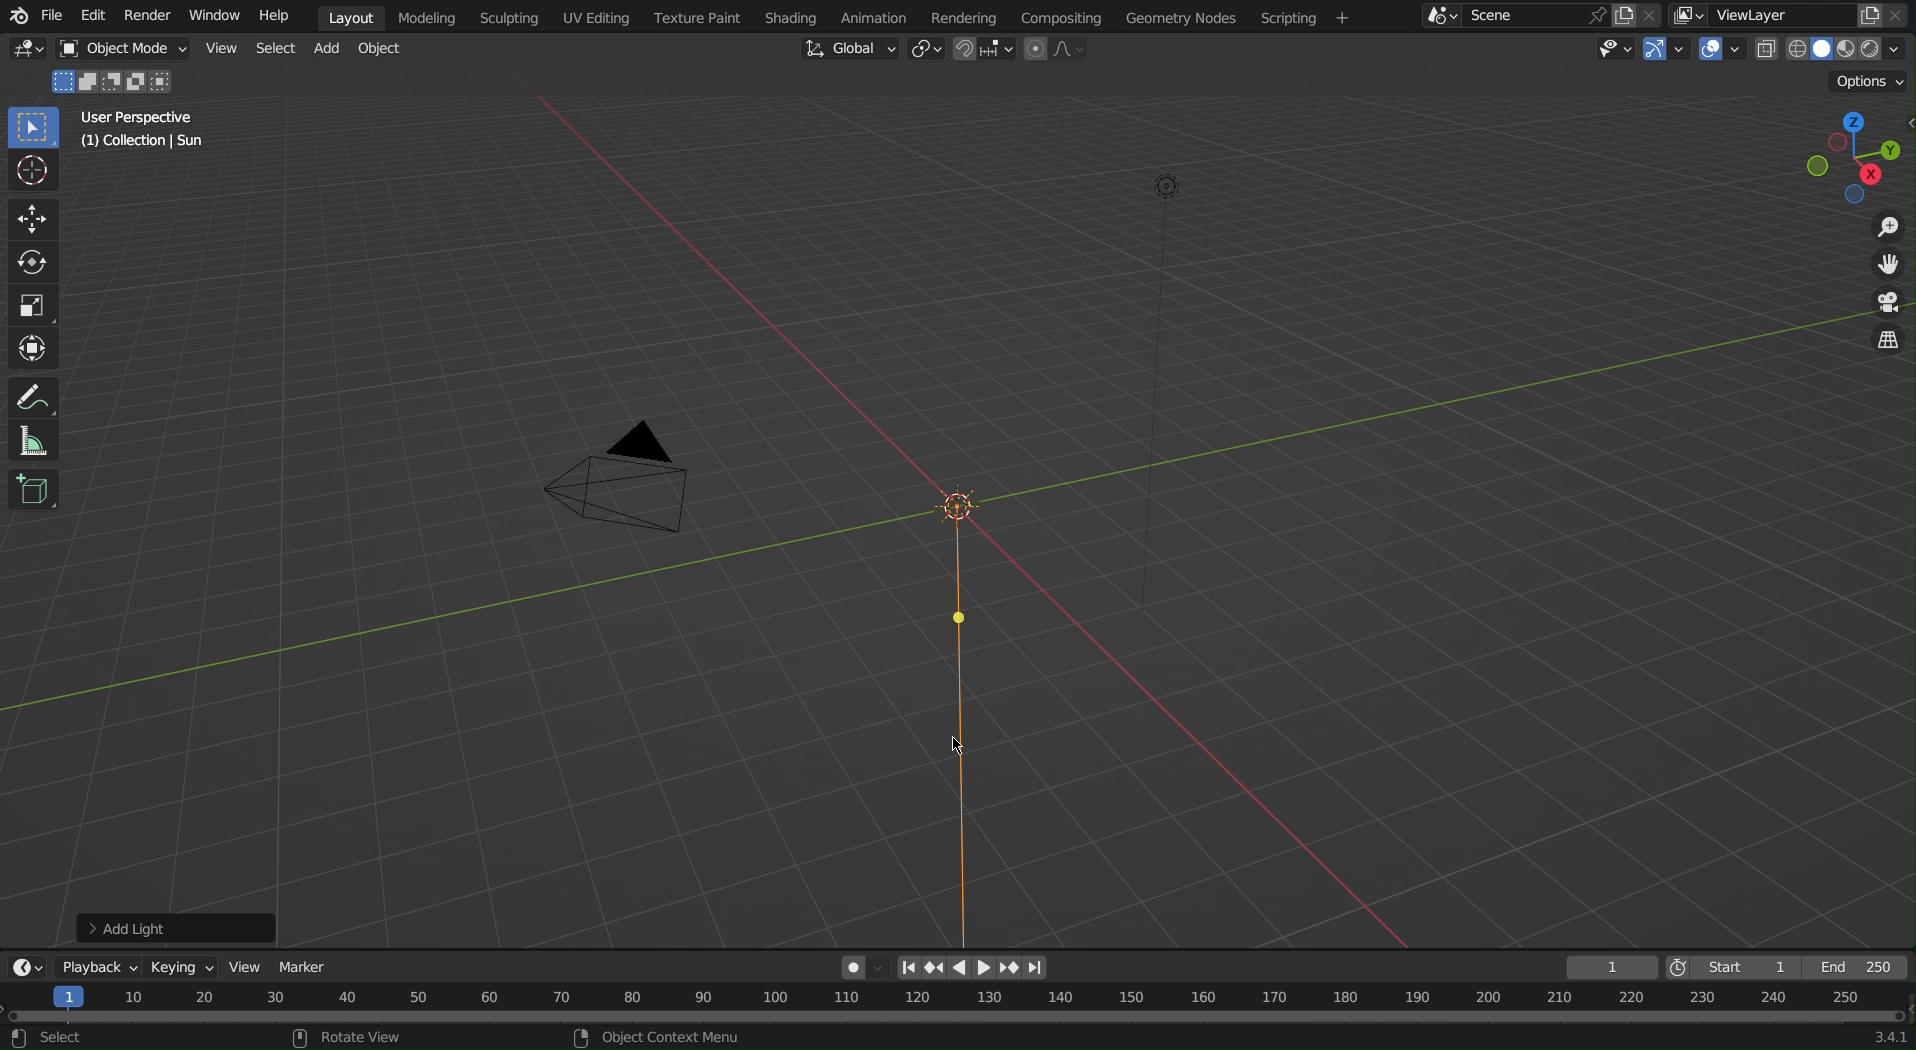 The height and width of the screenshot is (1050, 1916). What do you see at coordinates (1859, 155) in the screenshot?
I see `View port` at bounding box center [1859, 155].